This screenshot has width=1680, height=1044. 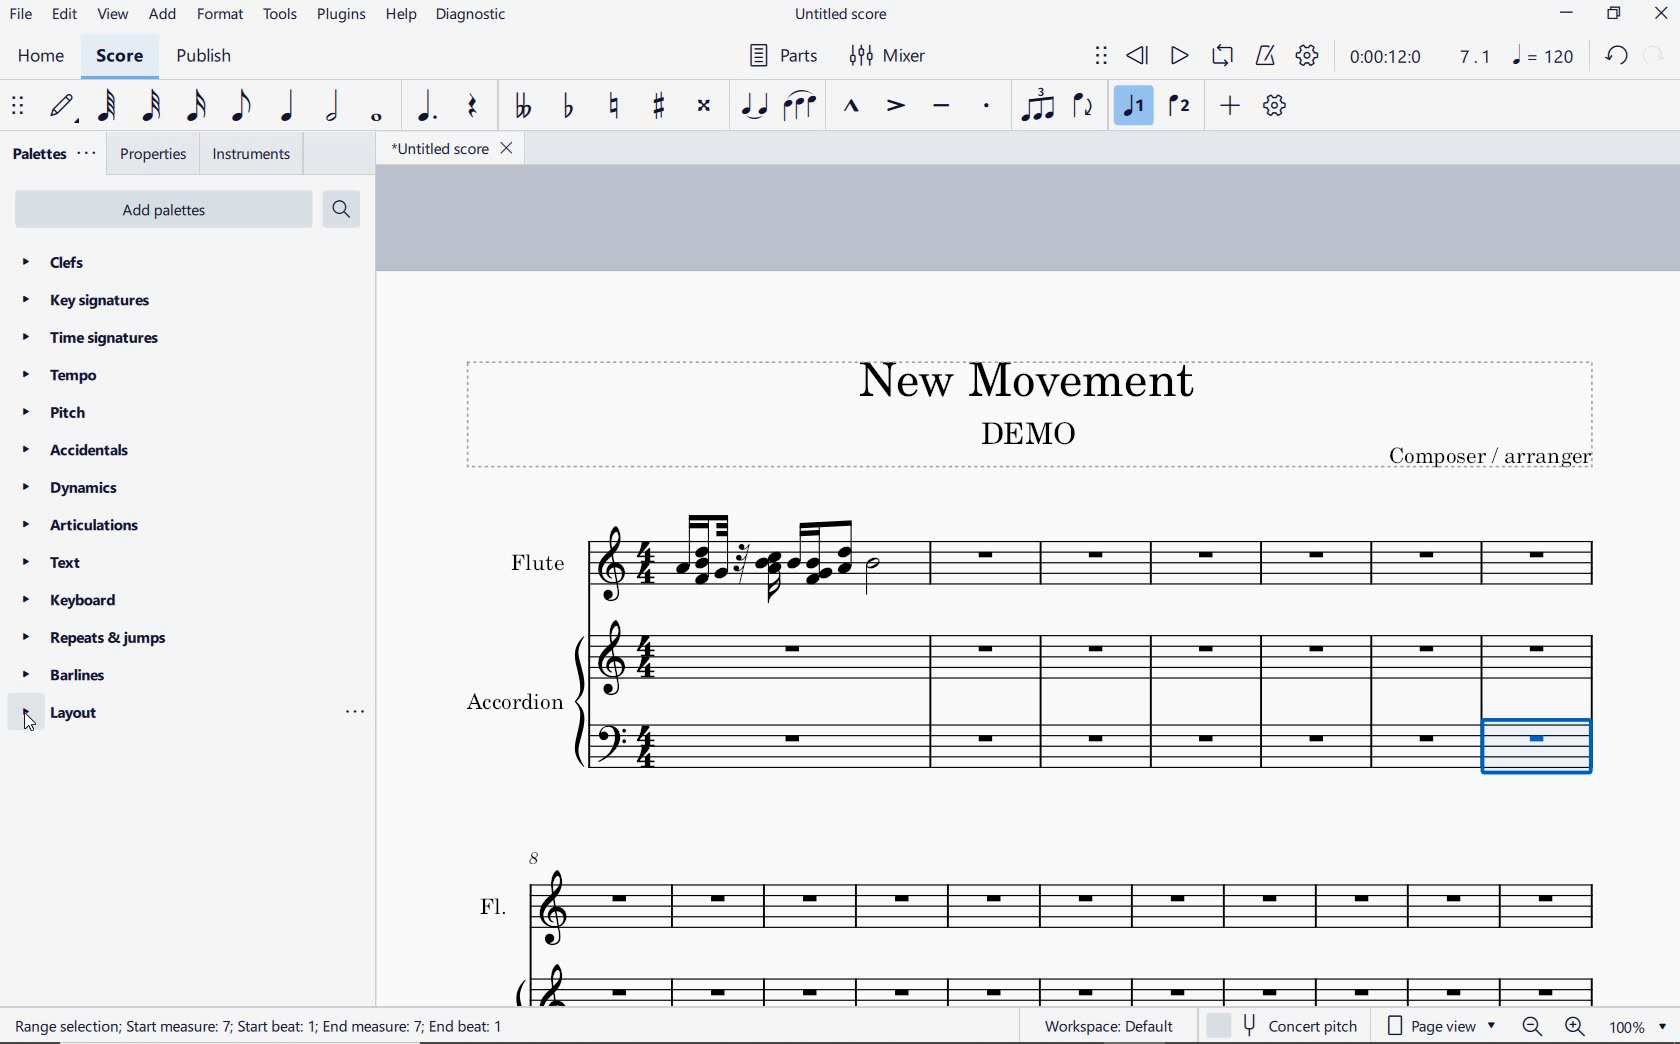 I want to click on plugins, so click(x=341, y=16).